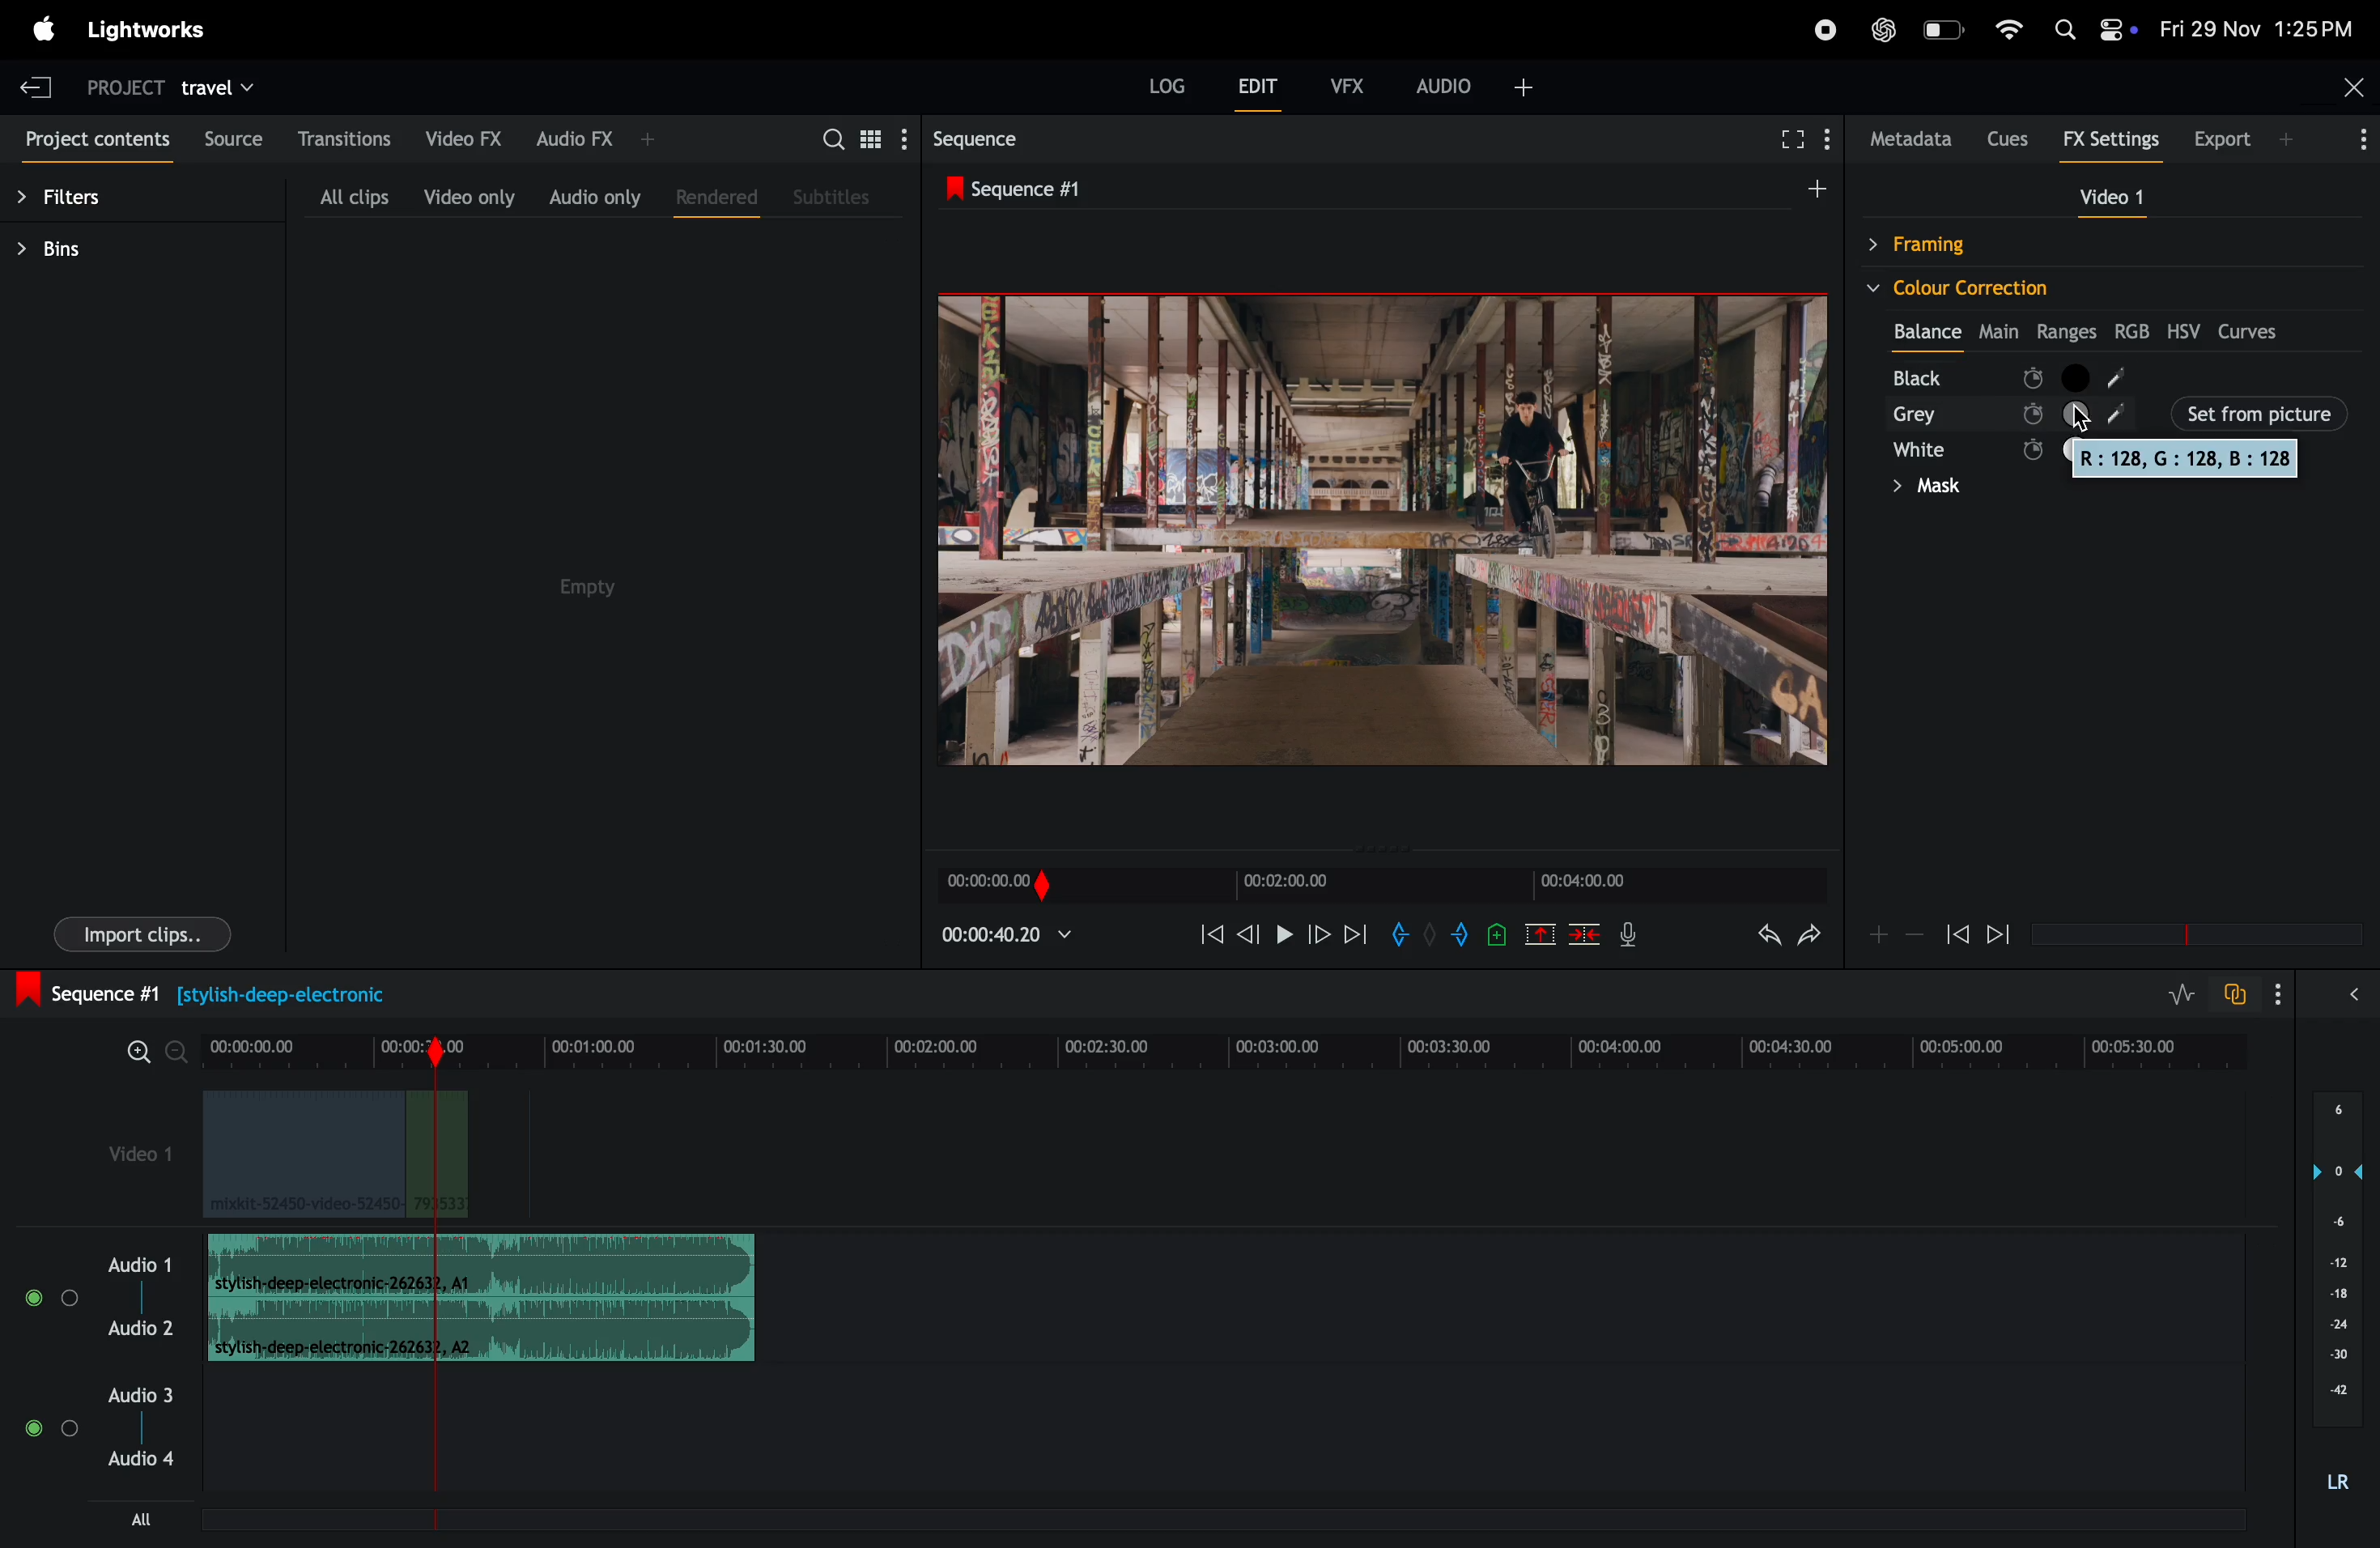 The height and width of the screenshot is (1548, 2380). I want to click on redo, so click(1815, 934).